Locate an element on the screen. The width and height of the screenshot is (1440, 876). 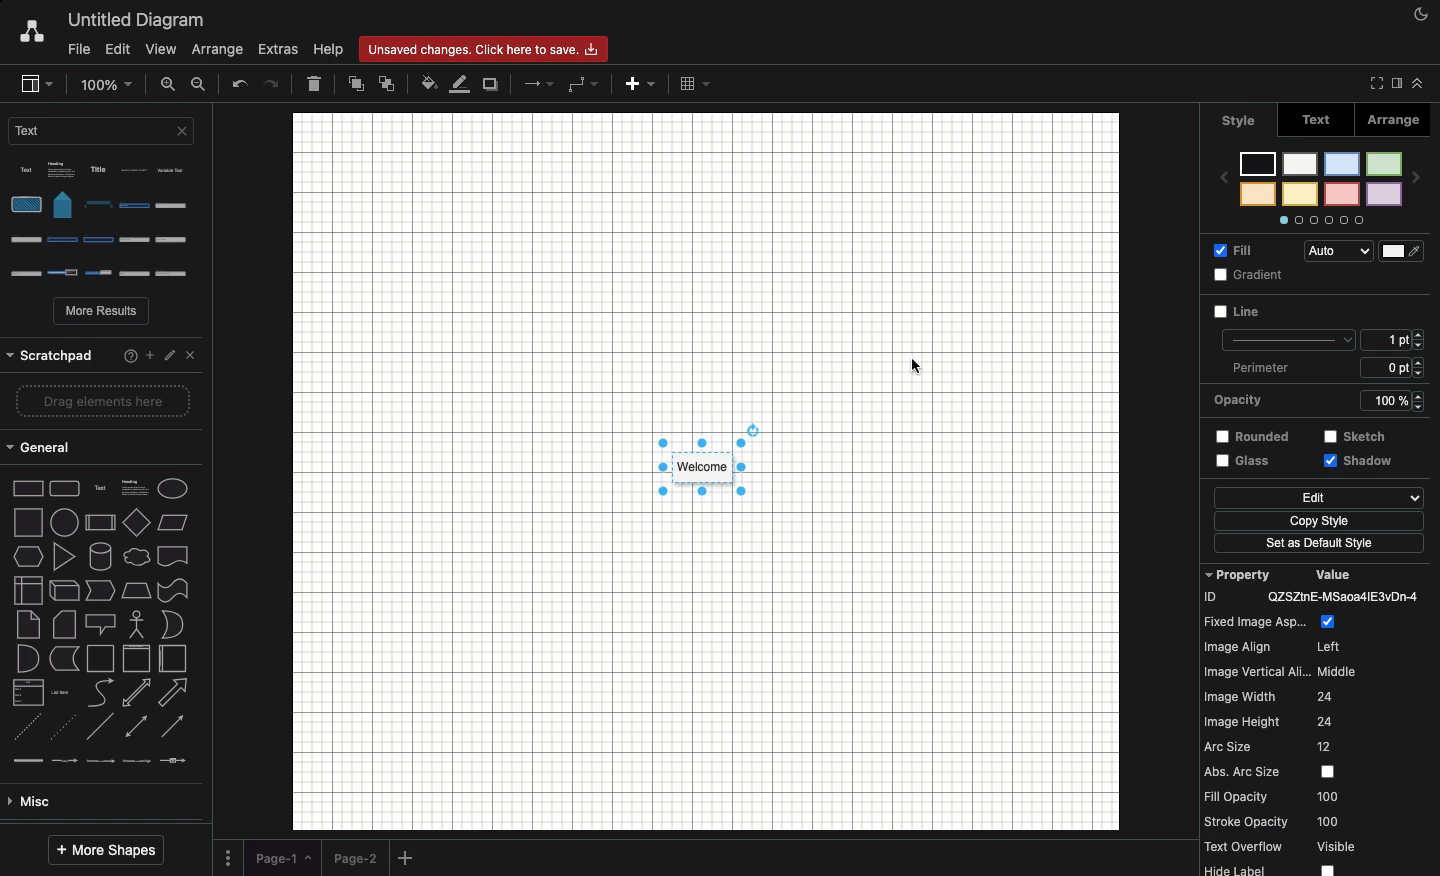
Duplicate is located at coordinates (492, 85).